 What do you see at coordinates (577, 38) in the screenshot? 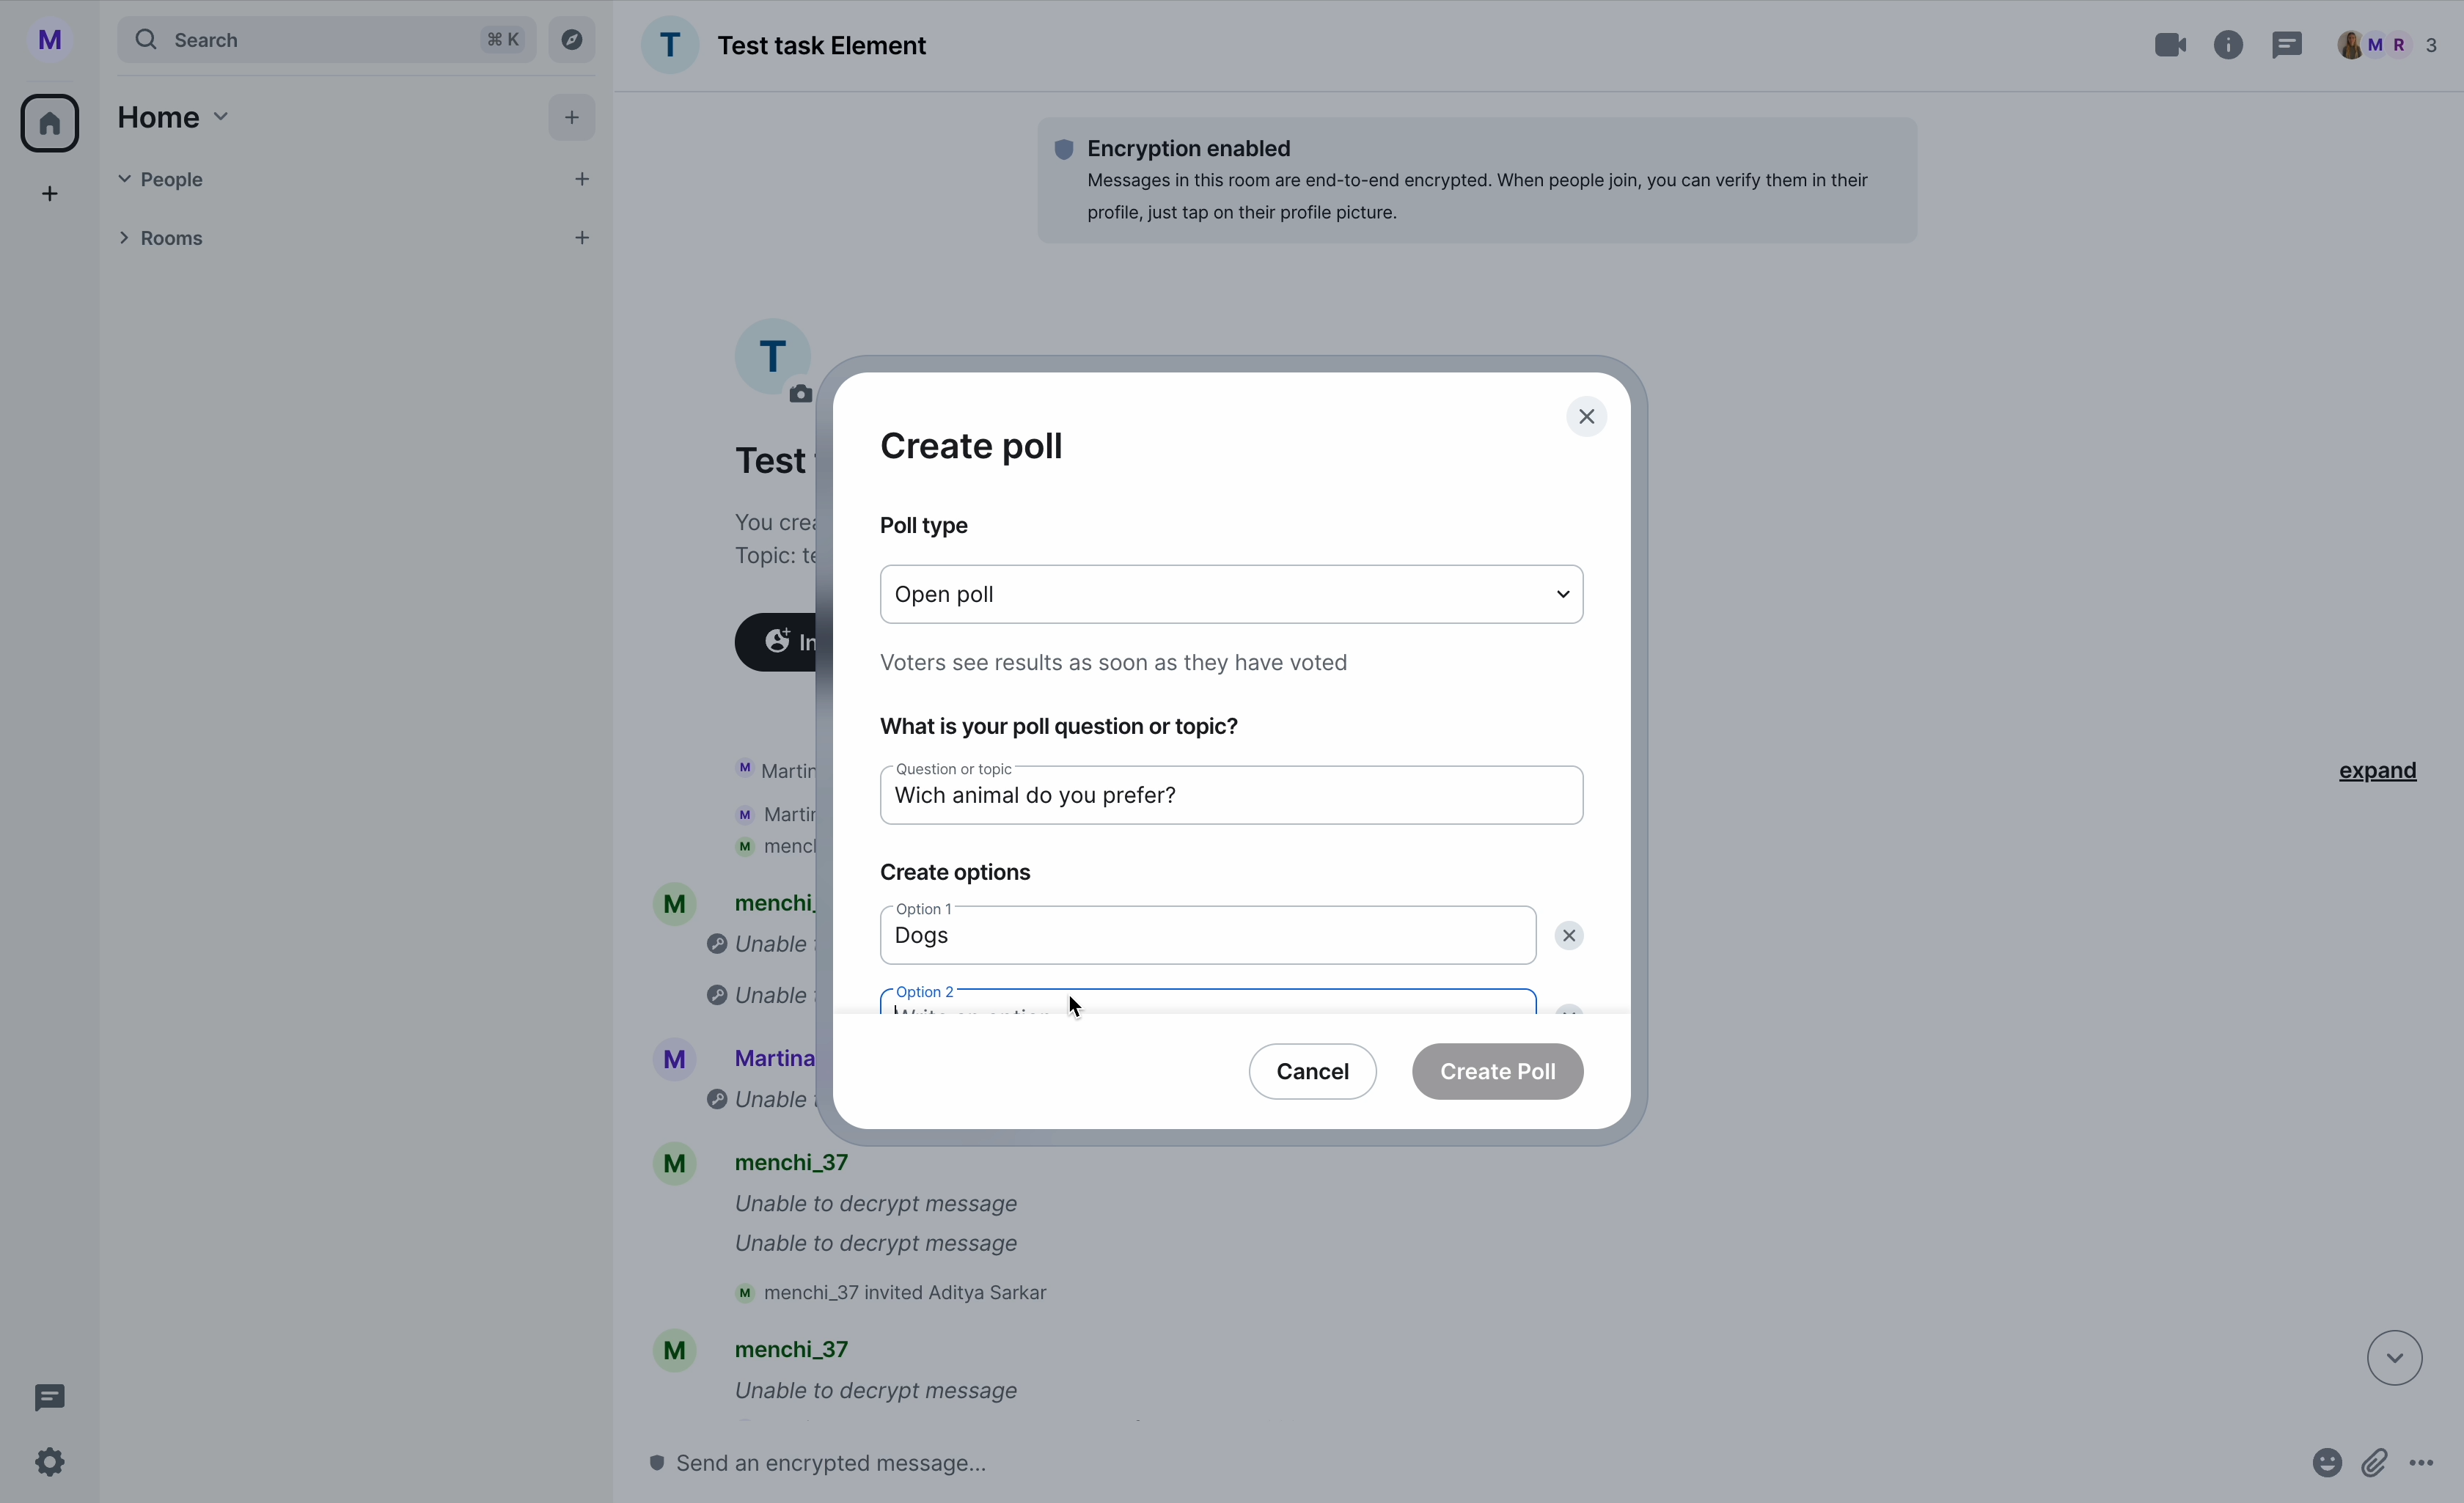
I see `explore` at bounding box center [577, 38].